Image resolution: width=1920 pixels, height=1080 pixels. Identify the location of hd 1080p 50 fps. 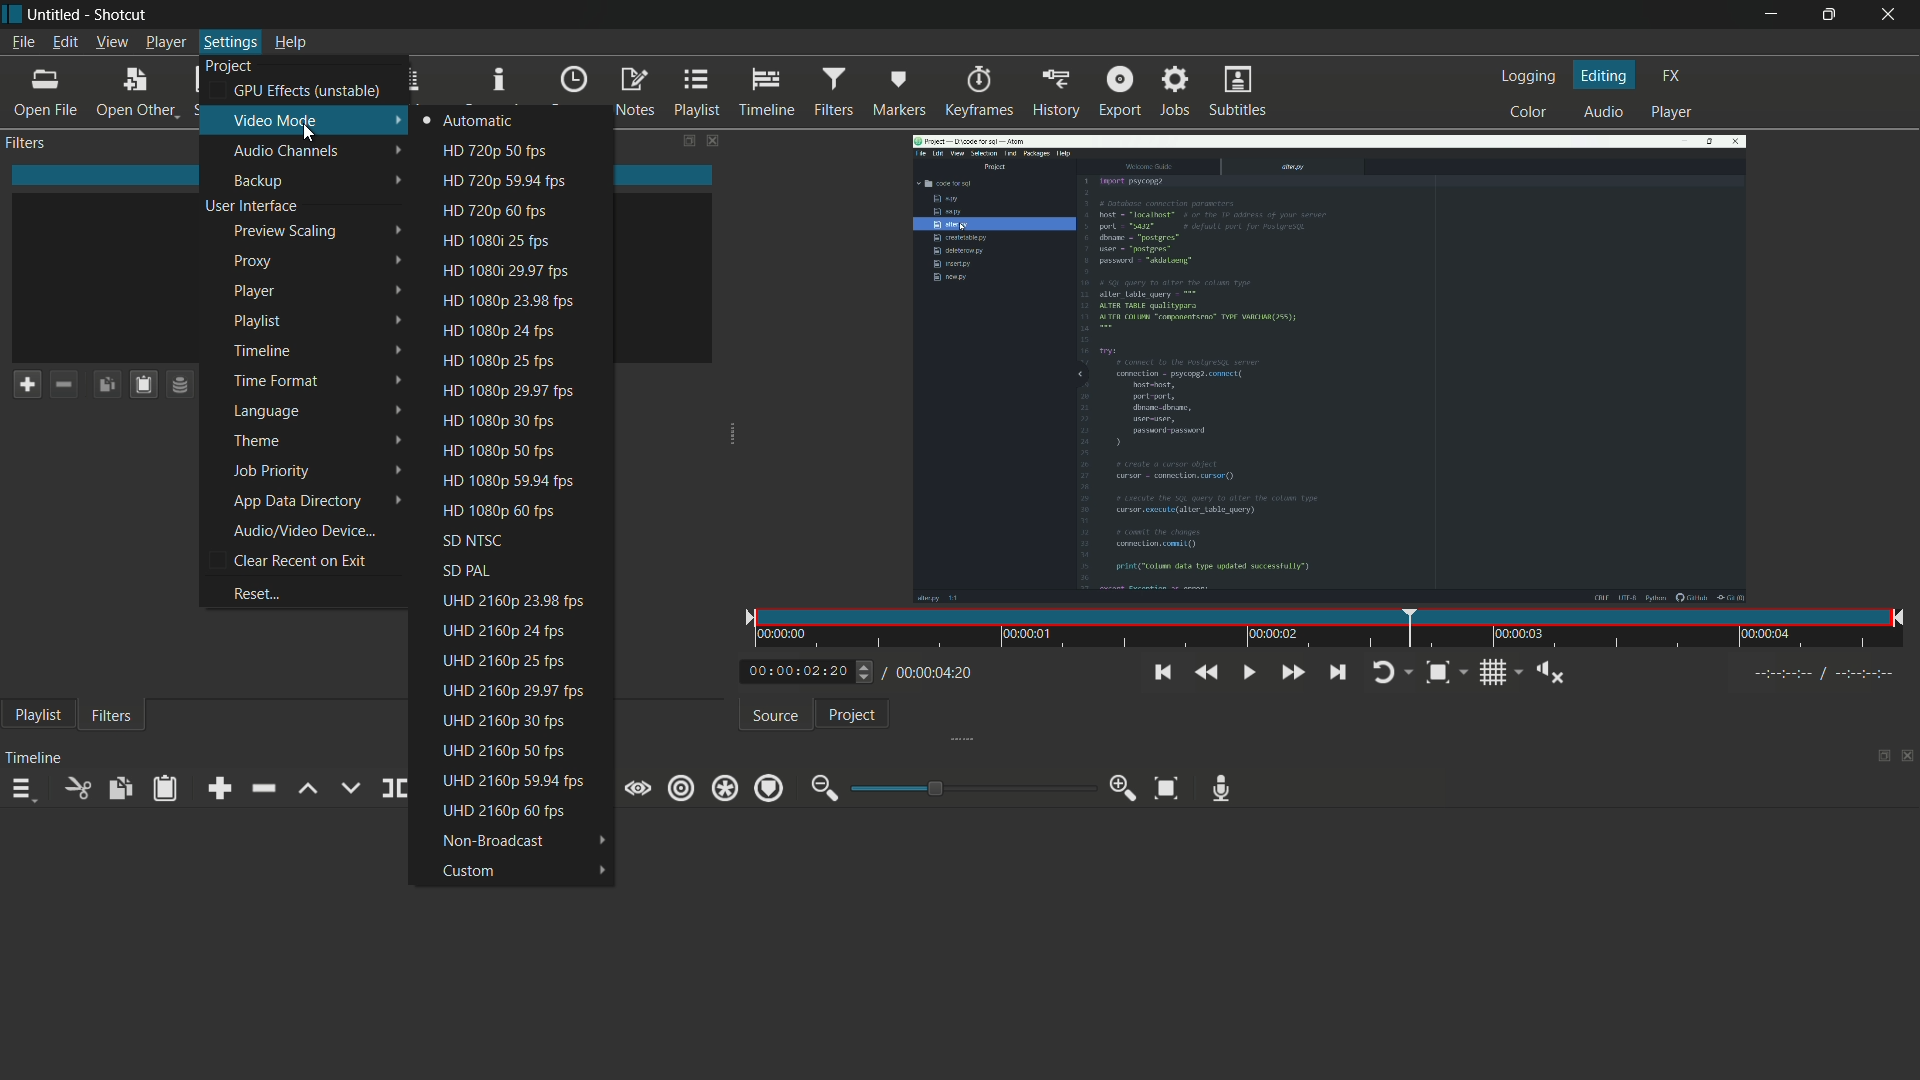
(513, 451).